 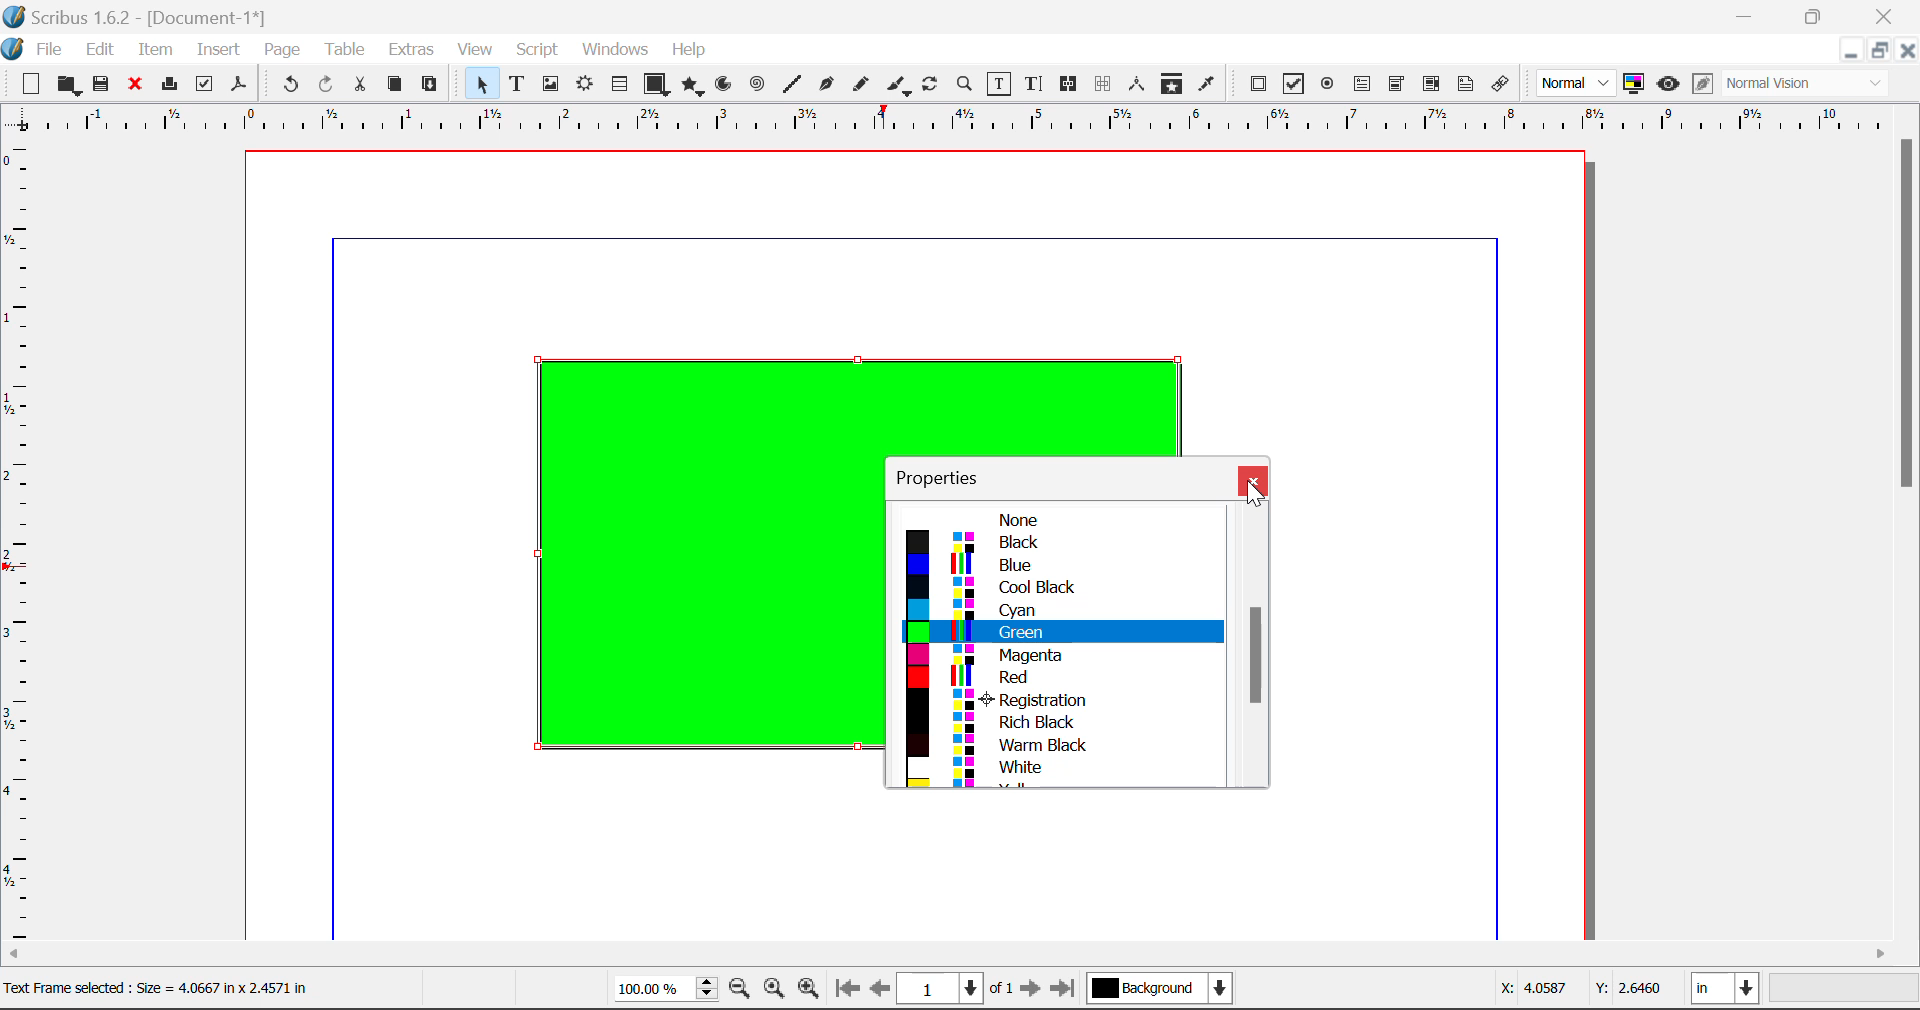 I want to click on Zoom Out, so click(x=742, y=991).